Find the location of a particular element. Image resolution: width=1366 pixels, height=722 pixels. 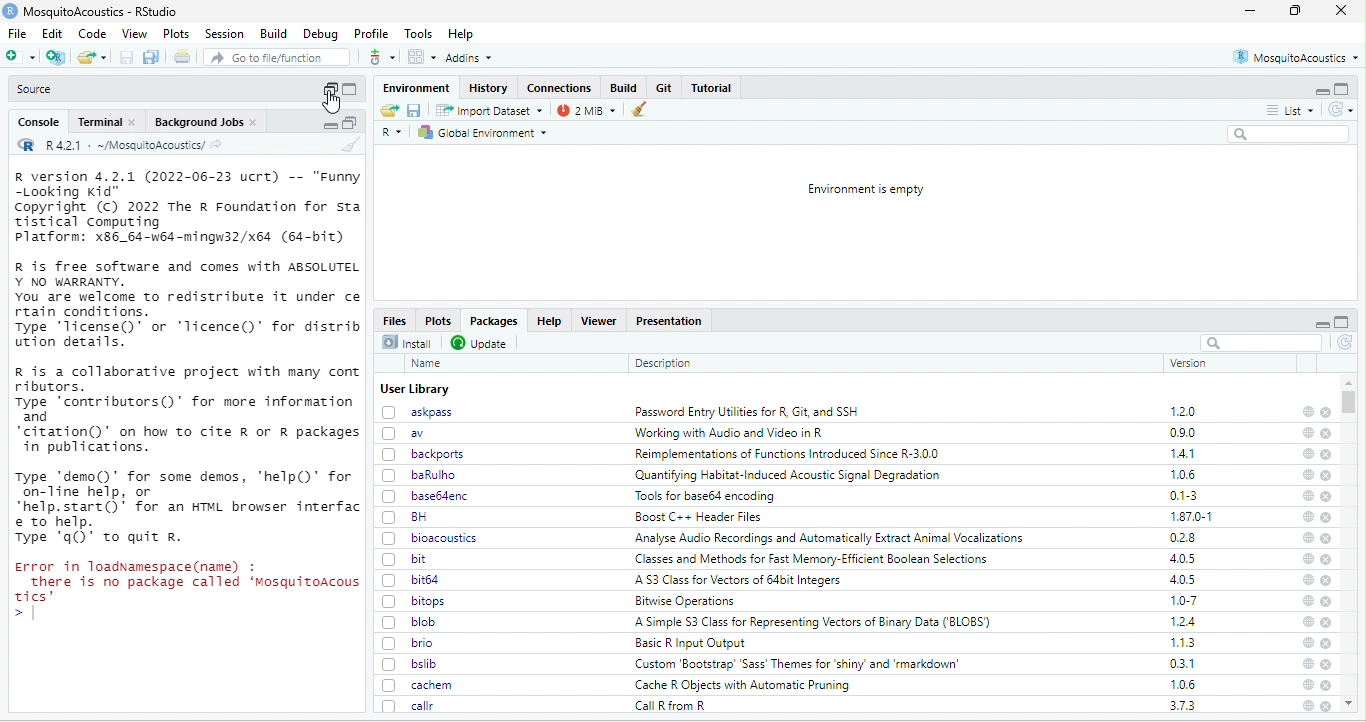

close is located at coordinates (1326, 601).